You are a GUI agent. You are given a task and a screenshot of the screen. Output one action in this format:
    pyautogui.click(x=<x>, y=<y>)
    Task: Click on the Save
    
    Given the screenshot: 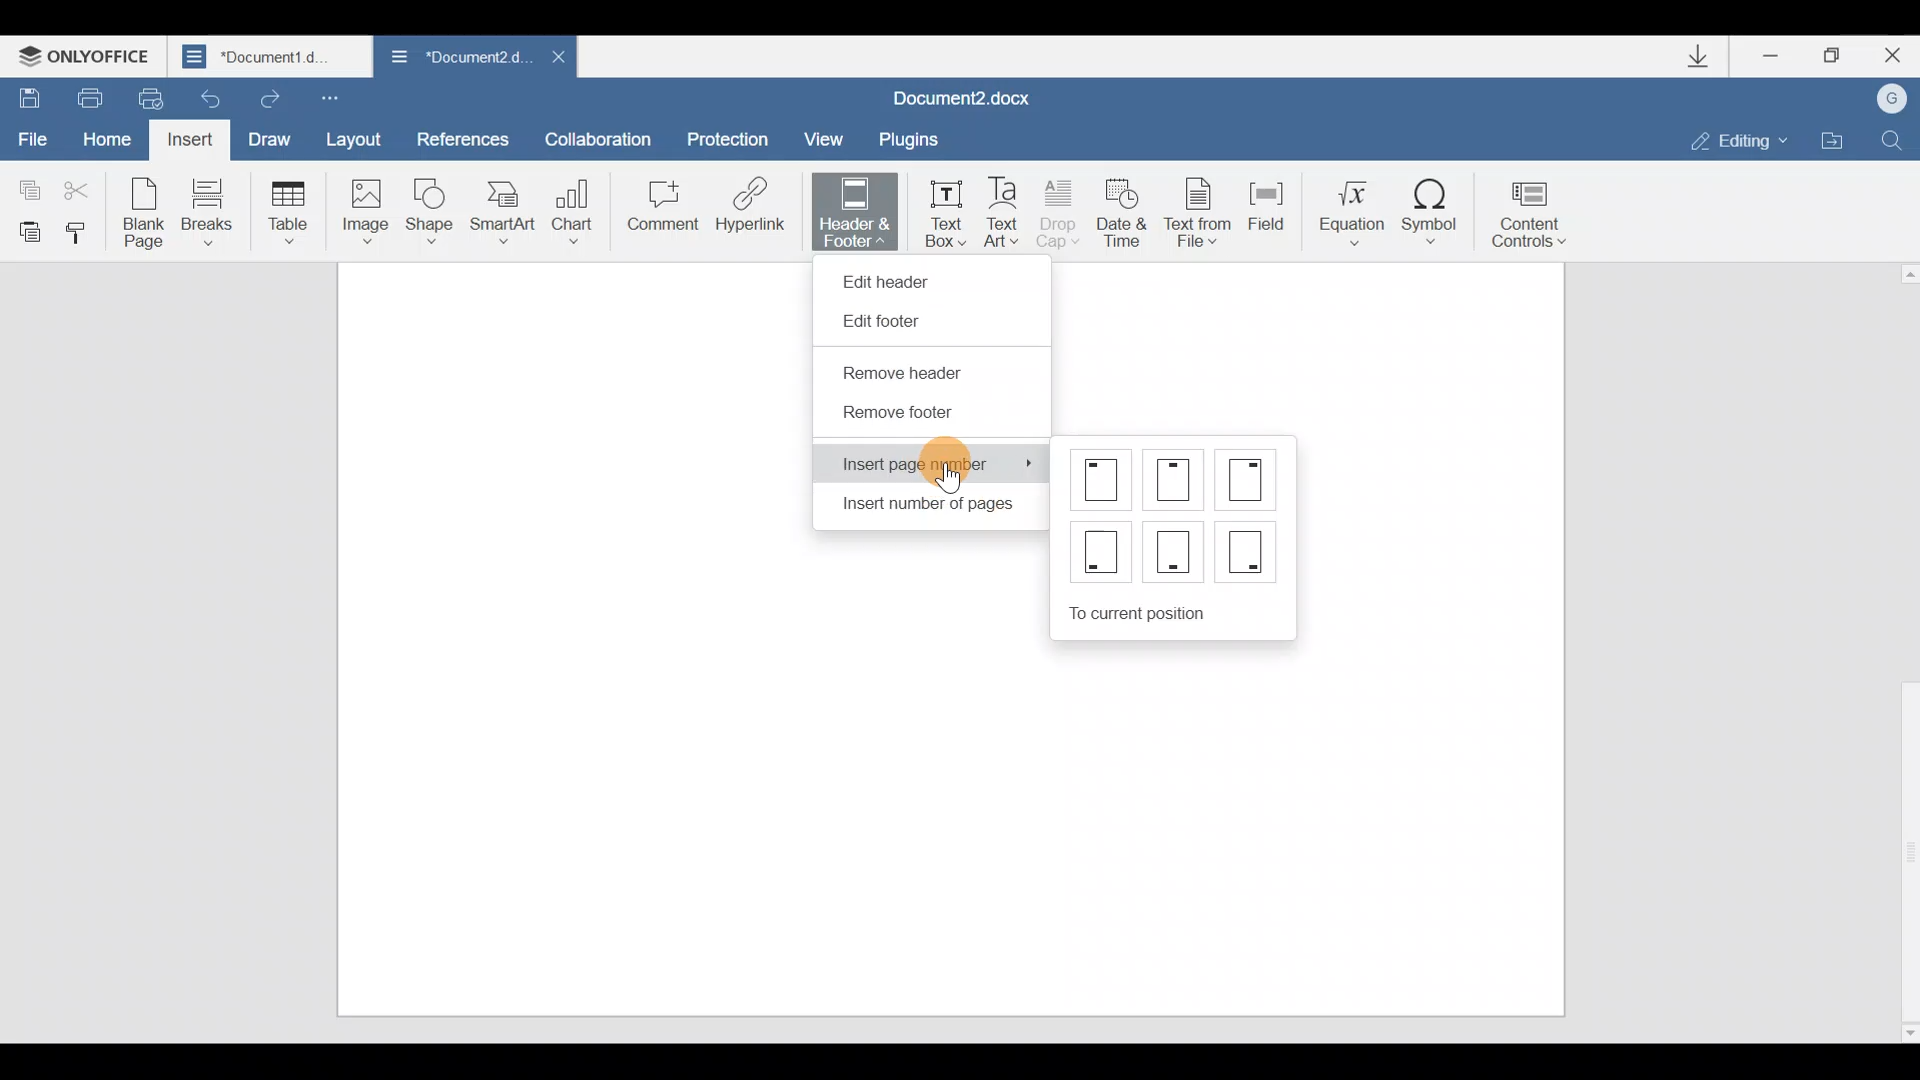 What is the action you would take?
    pyautogui.click(x=28, y=98)
    